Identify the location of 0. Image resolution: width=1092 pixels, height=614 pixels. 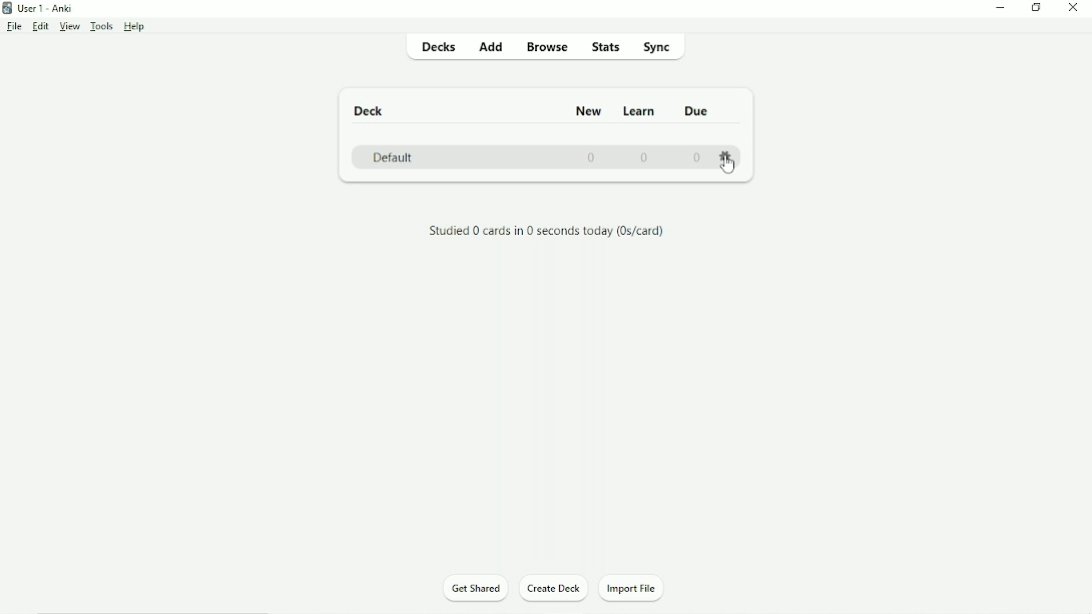
(647, 156).